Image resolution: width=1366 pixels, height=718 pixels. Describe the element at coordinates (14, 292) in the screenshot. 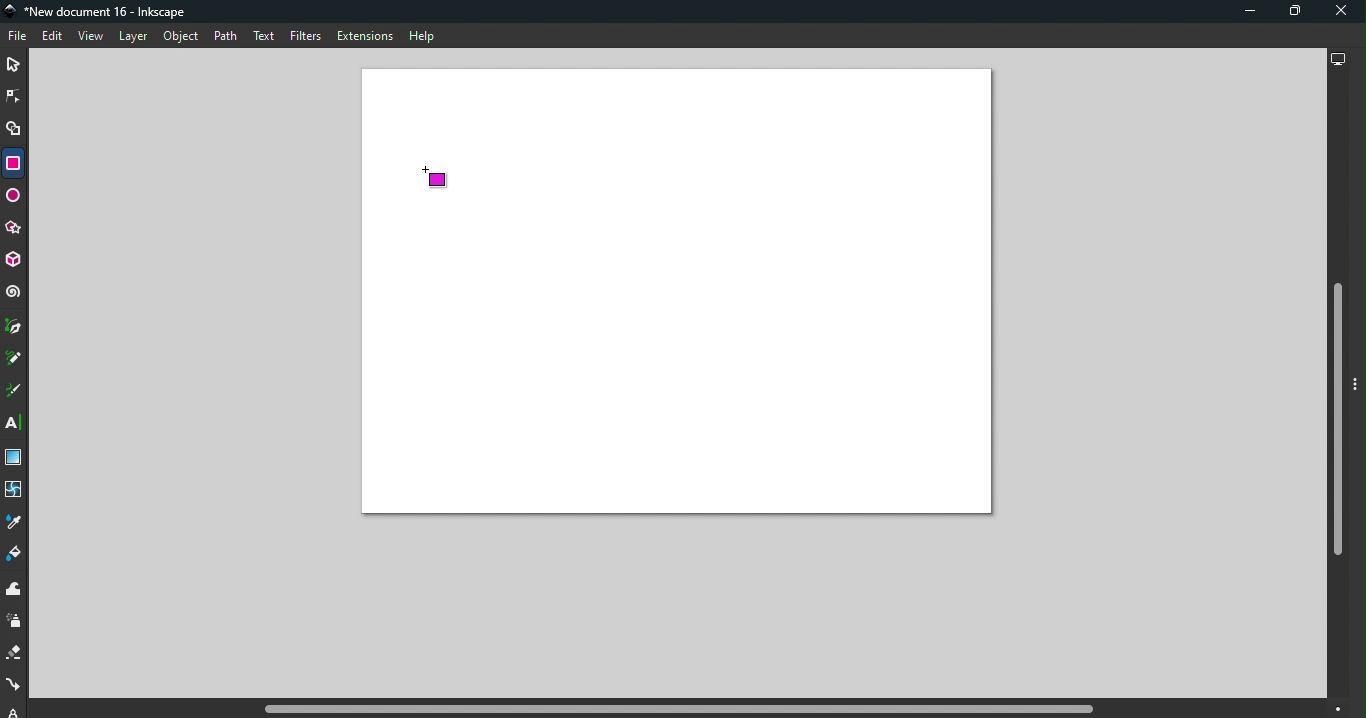

I see `Spiral tool` at that location.